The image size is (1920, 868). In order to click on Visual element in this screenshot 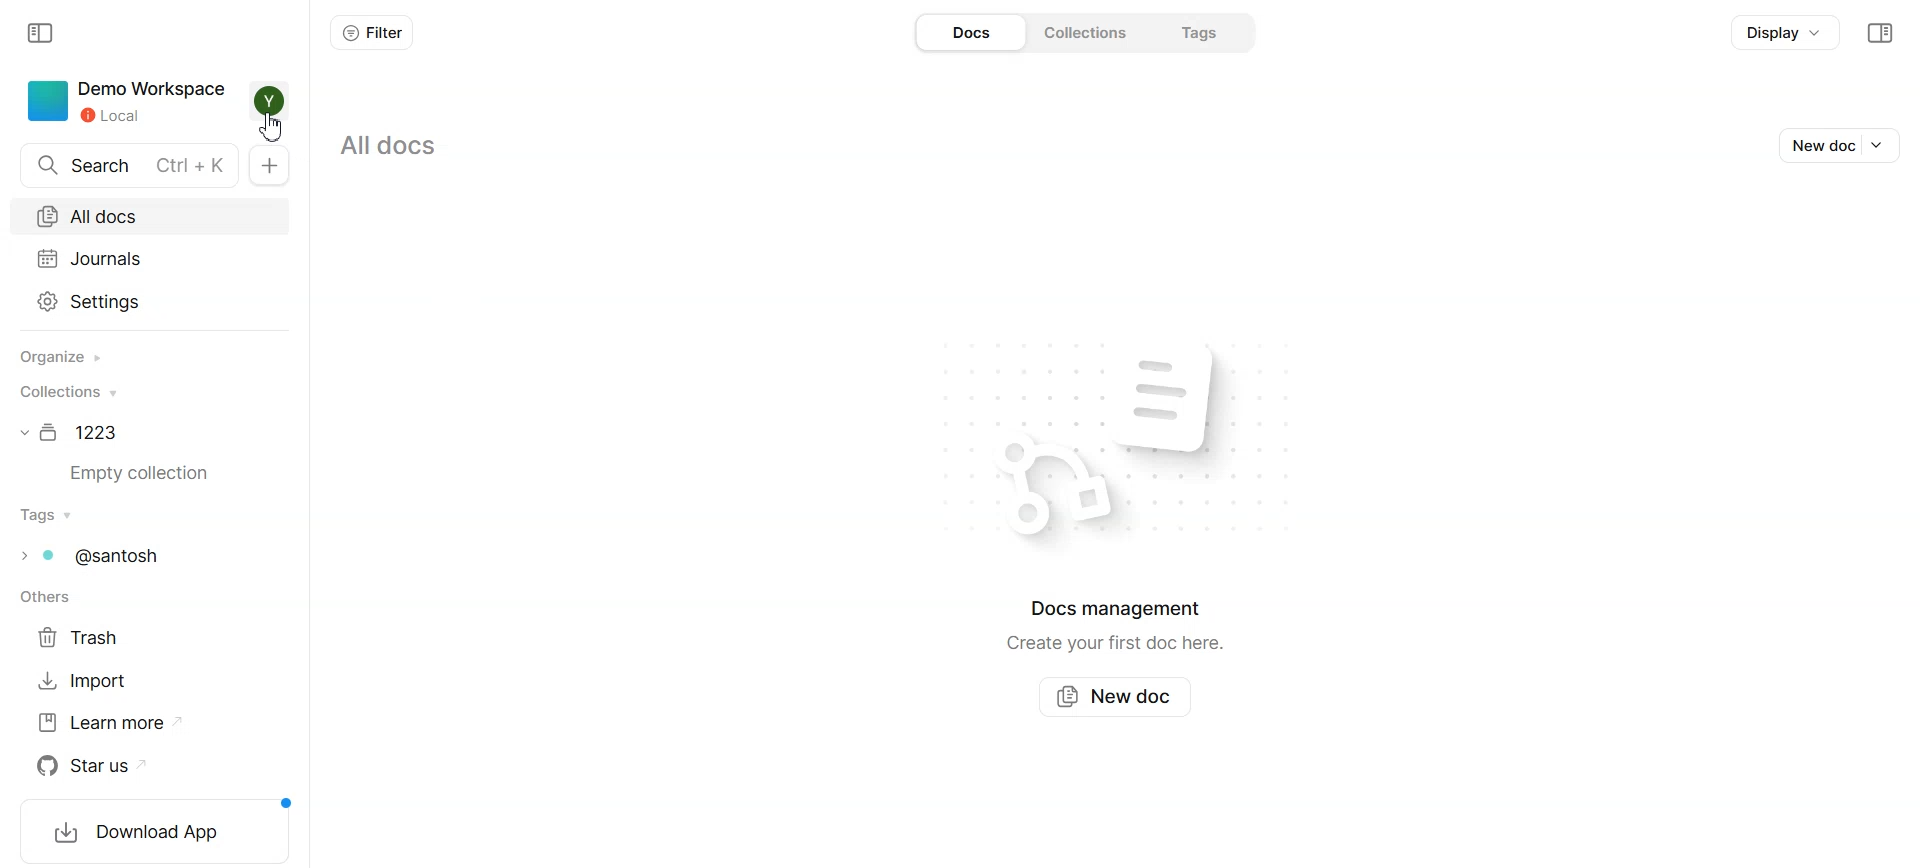, I will do `click(1204, 397)`.